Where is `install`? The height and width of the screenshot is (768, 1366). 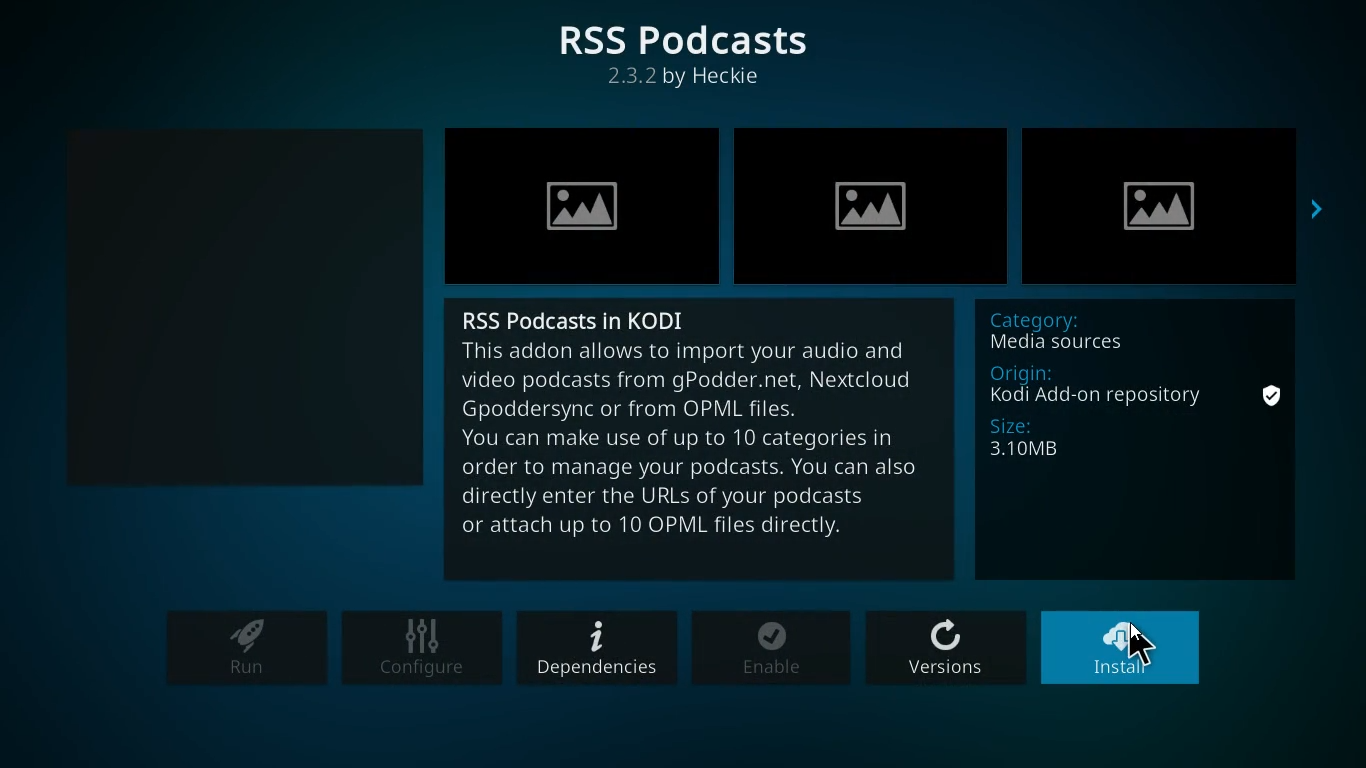 install is located at coordinates (1127, 647).